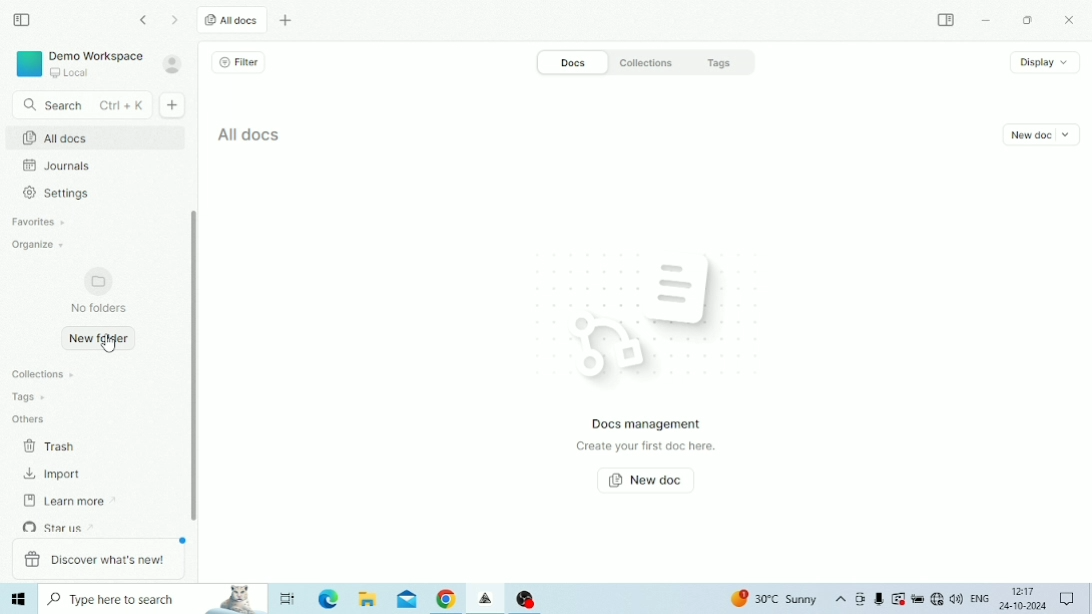 This screenshot has width=1092, height=614. What do you see at coordinates (289, 598) in the screenshot?
I see `Task View` at bounding box center [289, 598].